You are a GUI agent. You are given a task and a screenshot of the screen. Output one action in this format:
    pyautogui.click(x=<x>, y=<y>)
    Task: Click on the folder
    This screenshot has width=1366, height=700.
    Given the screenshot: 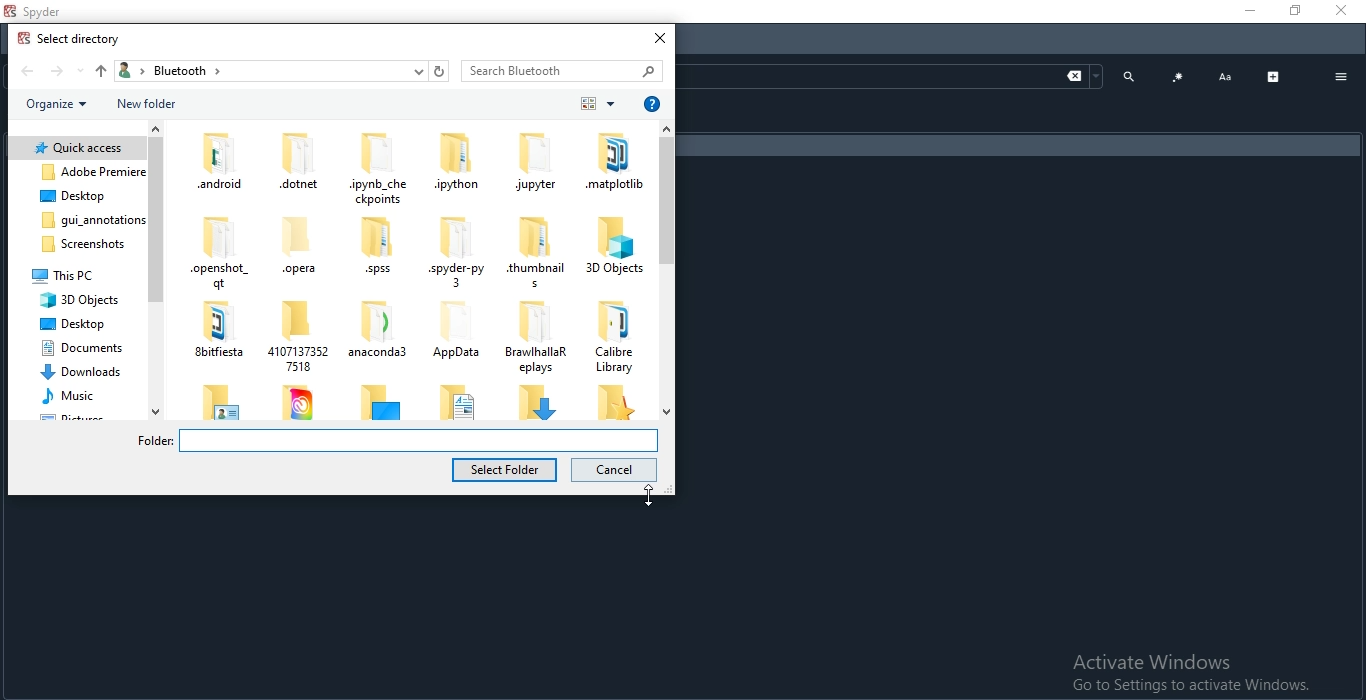 What is the action you would take?
    pyautogui.click(x=538, y=336)
    